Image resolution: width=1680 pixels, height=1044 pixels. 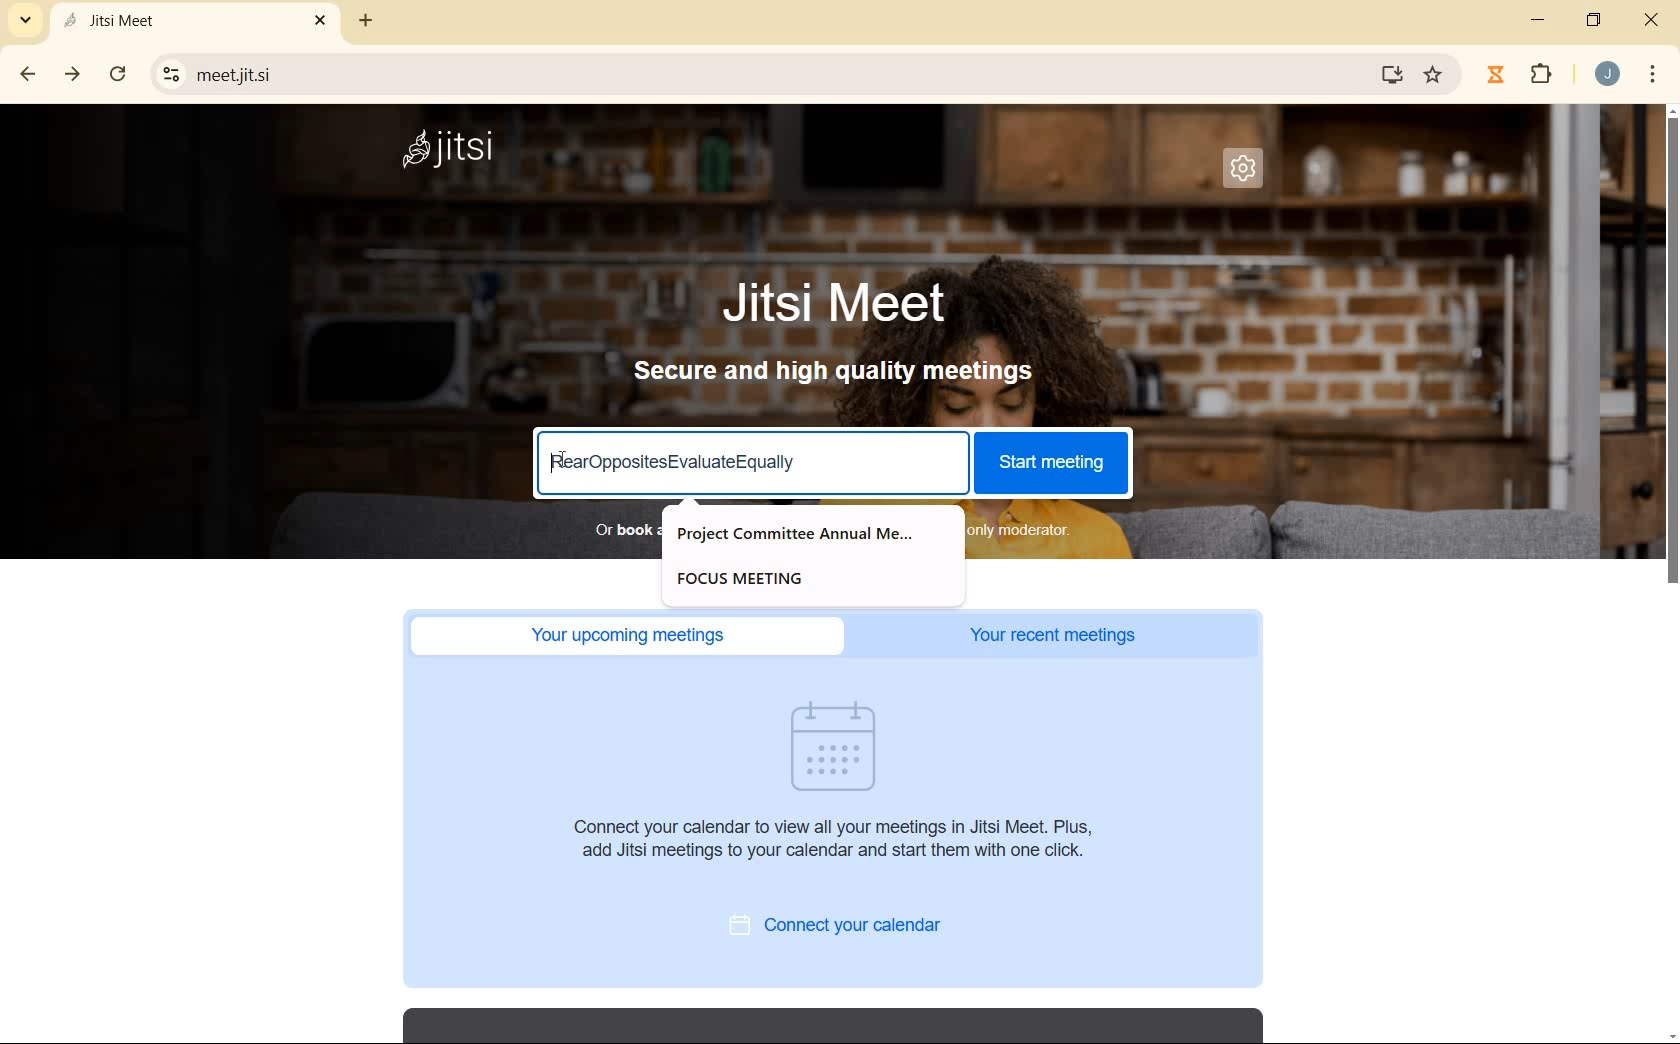 I want to click on CLOSE, so click(x=1651, y=22).